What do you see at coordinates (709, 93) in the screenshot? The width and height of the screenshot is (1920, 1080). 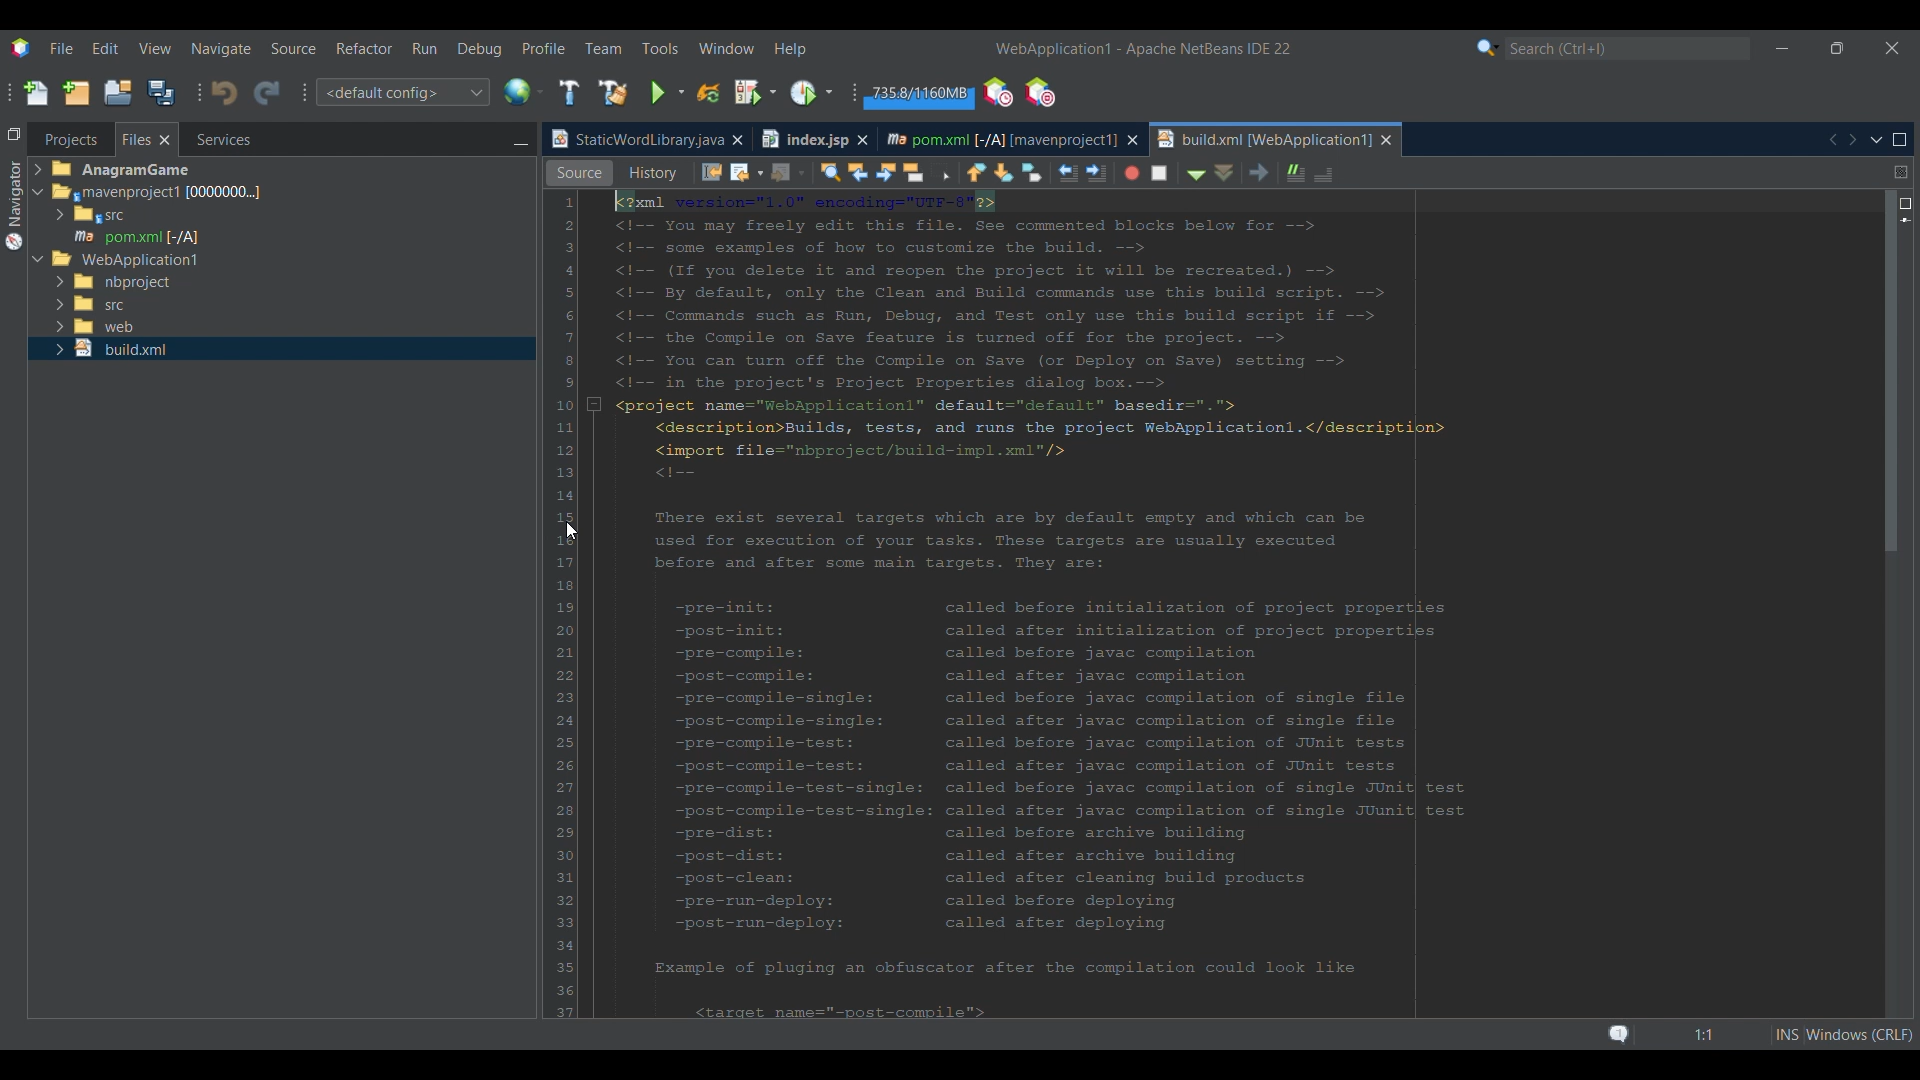 I see `Reload` at bounding box center [709, 93].